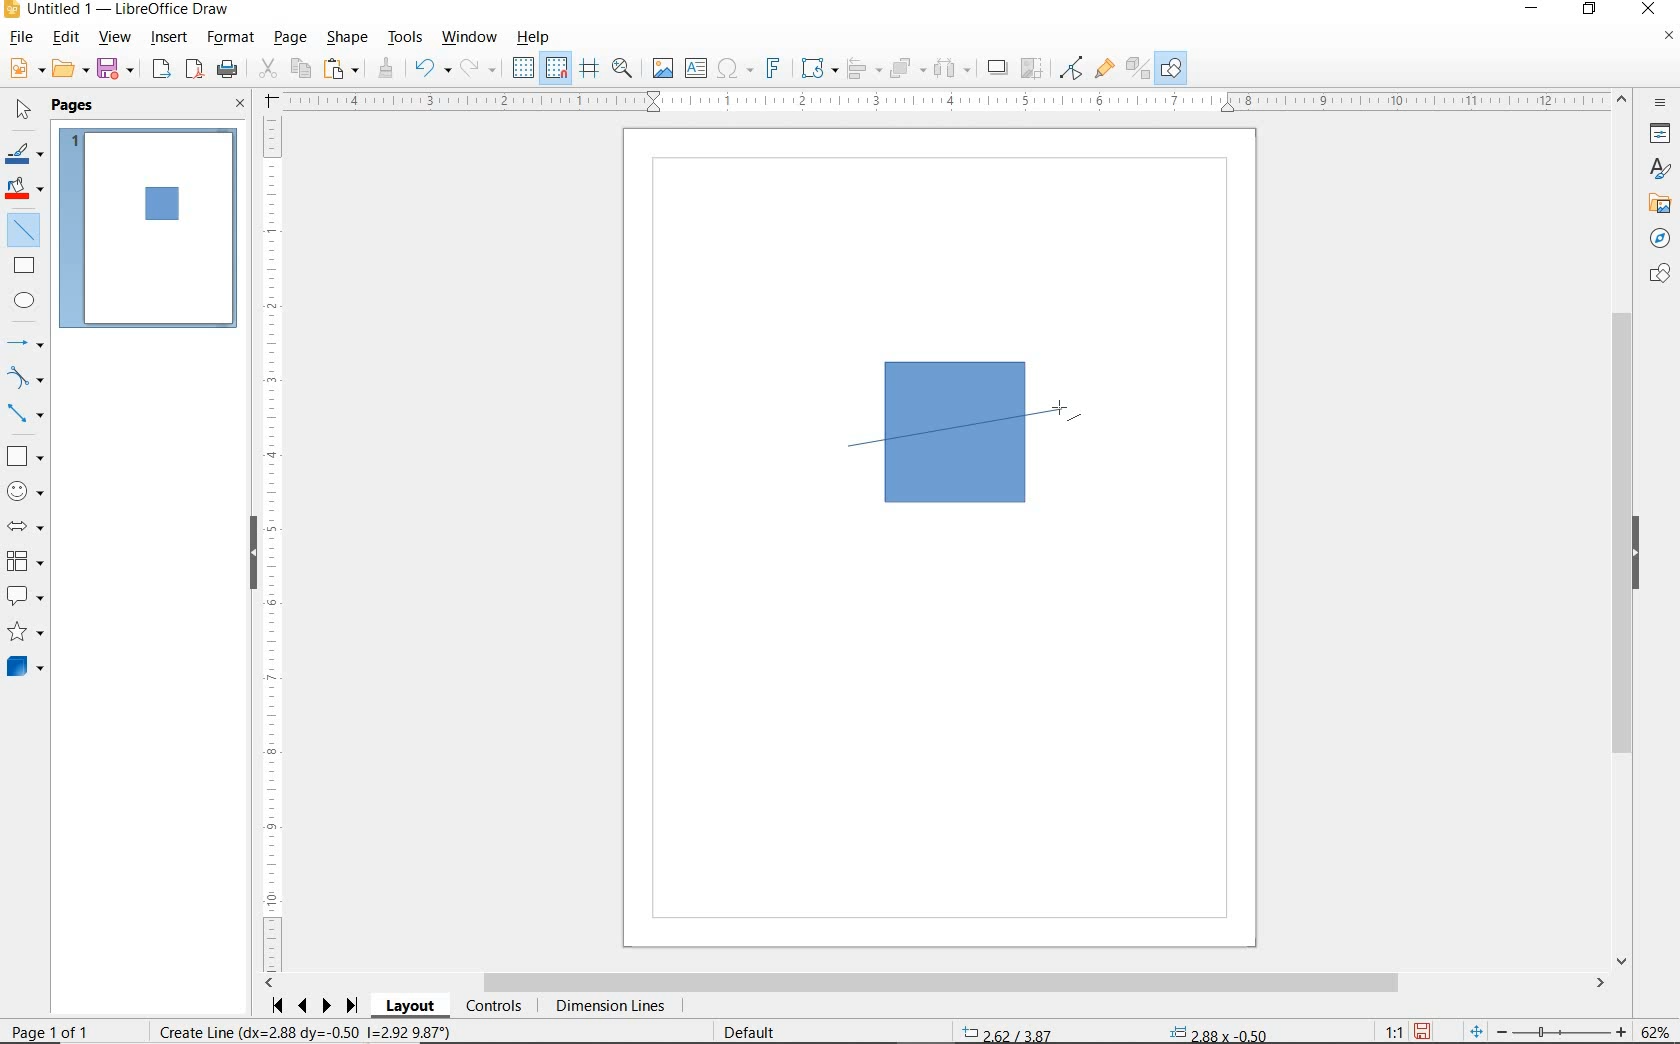 The width and height of the screenshot is (1680, 1044). I want to click on Resize shape, so click(308, 1031).